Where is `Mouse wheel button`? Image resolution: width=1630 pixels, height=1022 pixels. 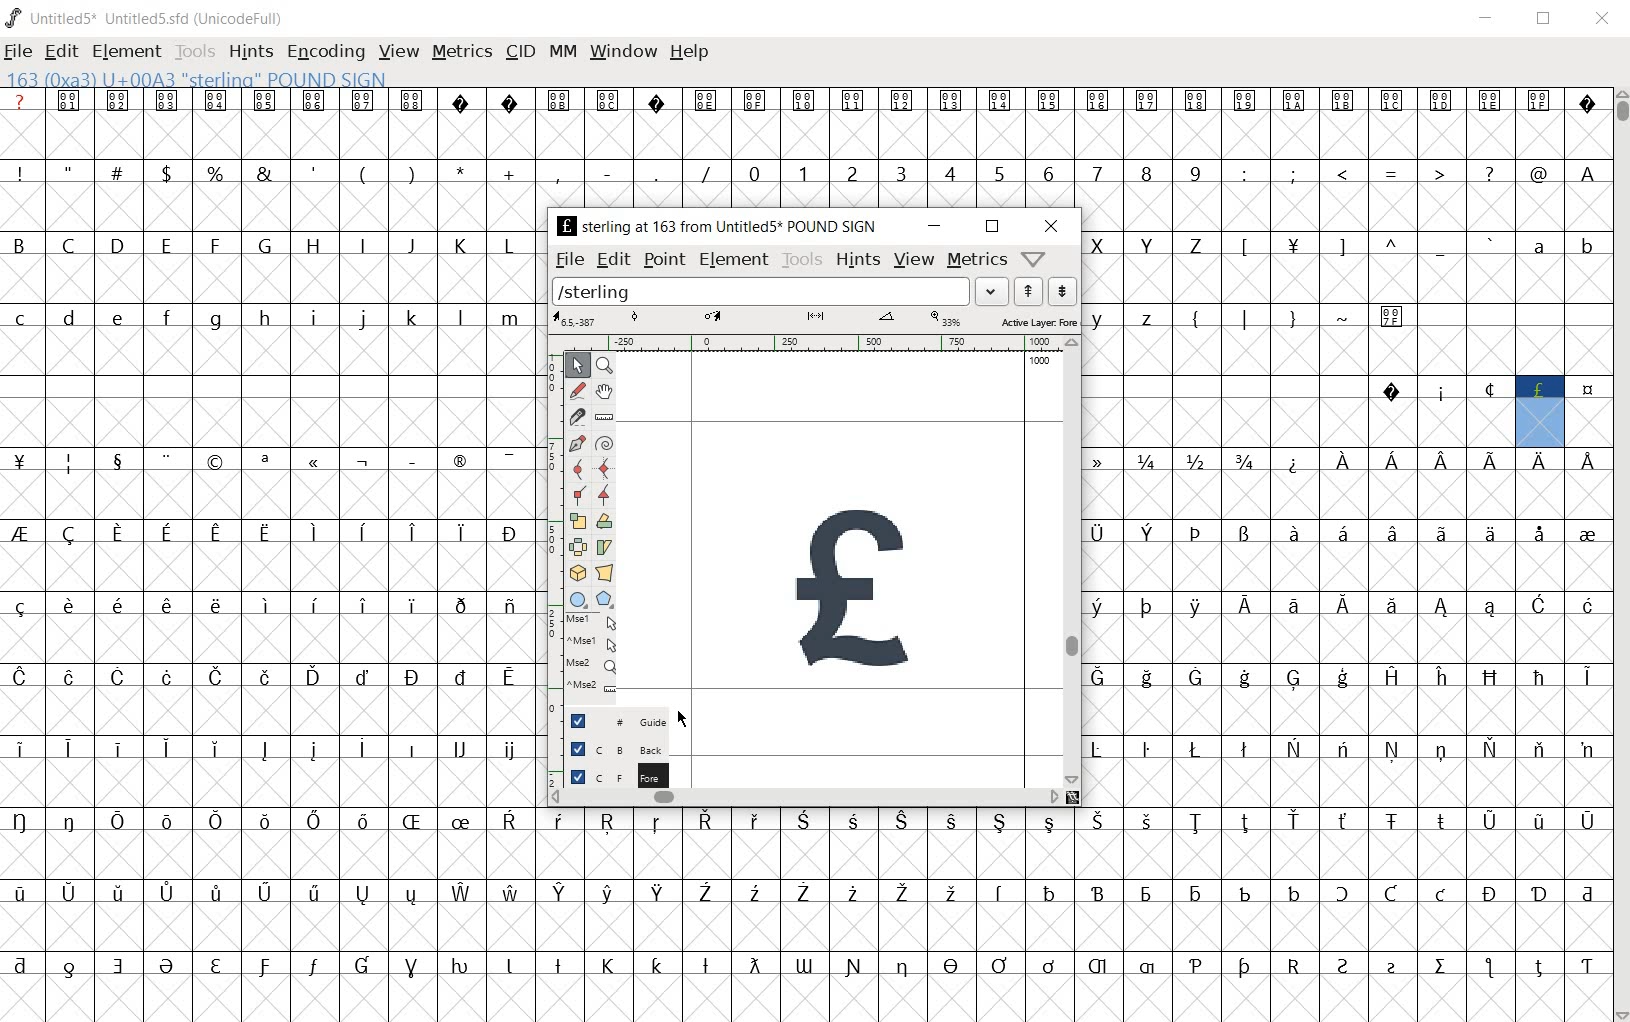
Mouse wheel button is located at coordinates (596, 665).